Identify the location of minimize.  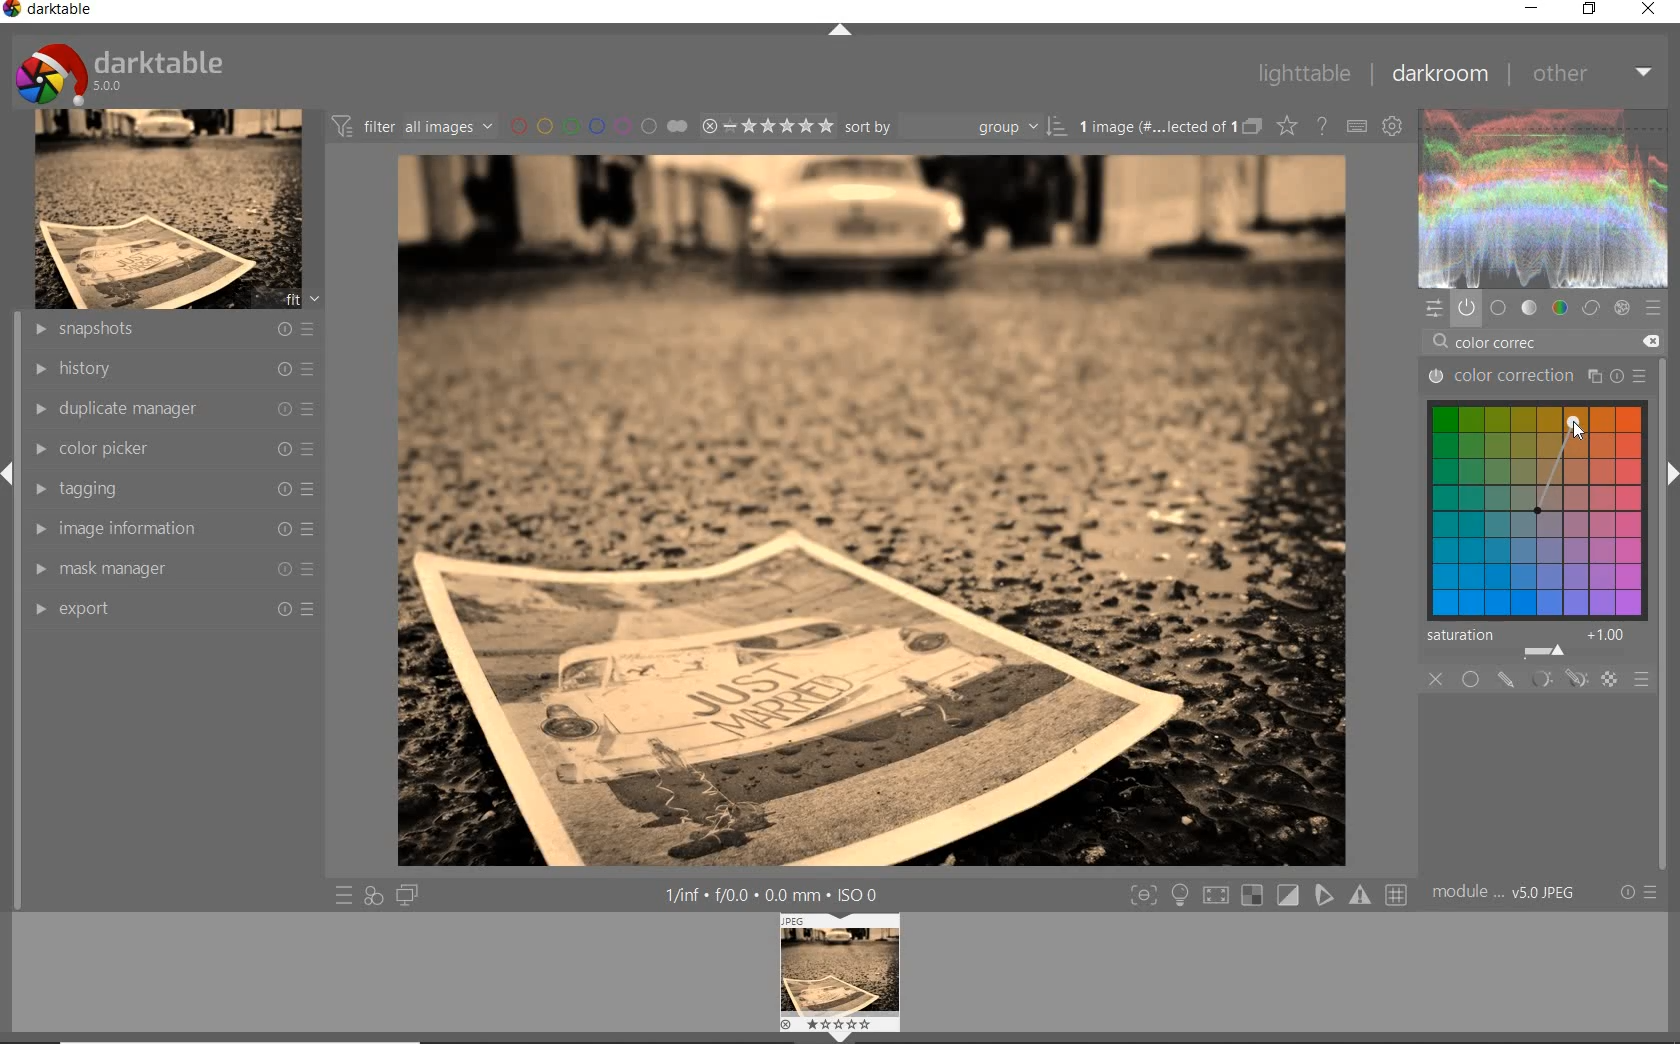
(1532, 7).